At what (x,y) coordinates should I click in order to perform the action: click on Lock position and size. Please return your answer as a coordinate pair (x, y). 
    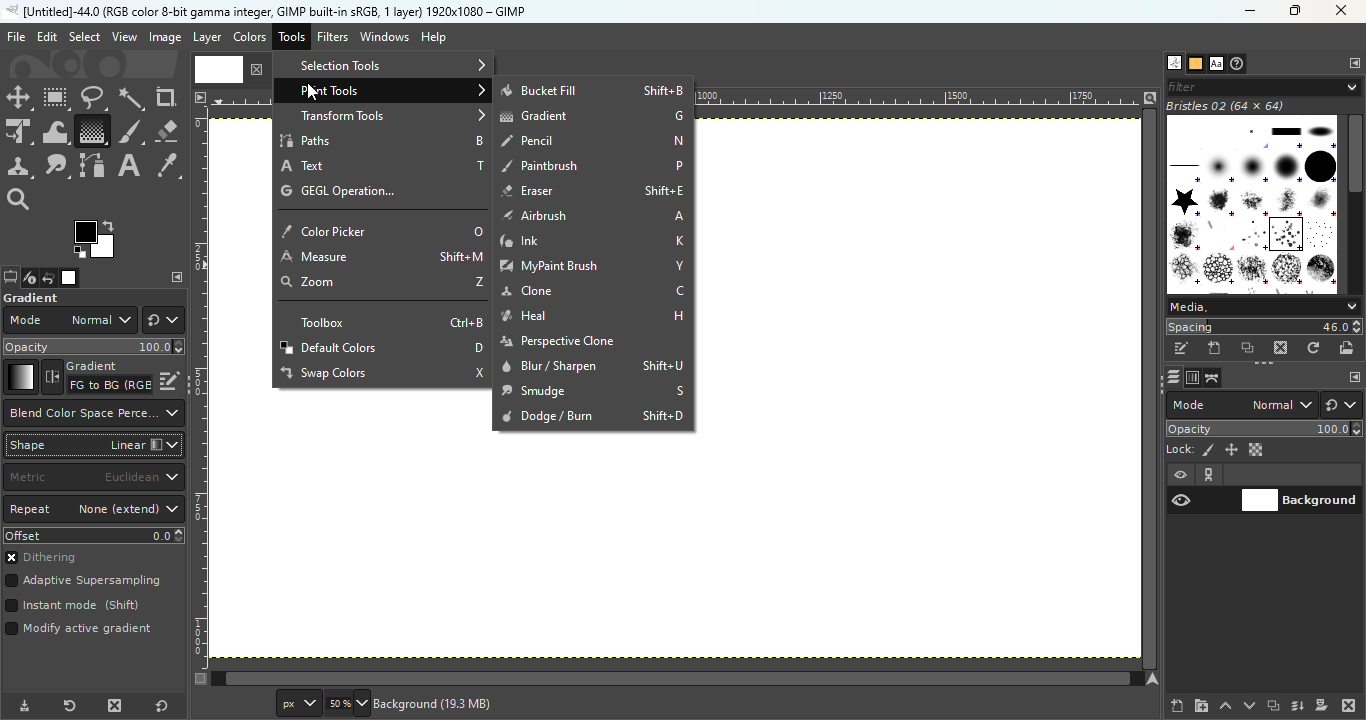
    Looking at the image, I should click on (1230, 449).